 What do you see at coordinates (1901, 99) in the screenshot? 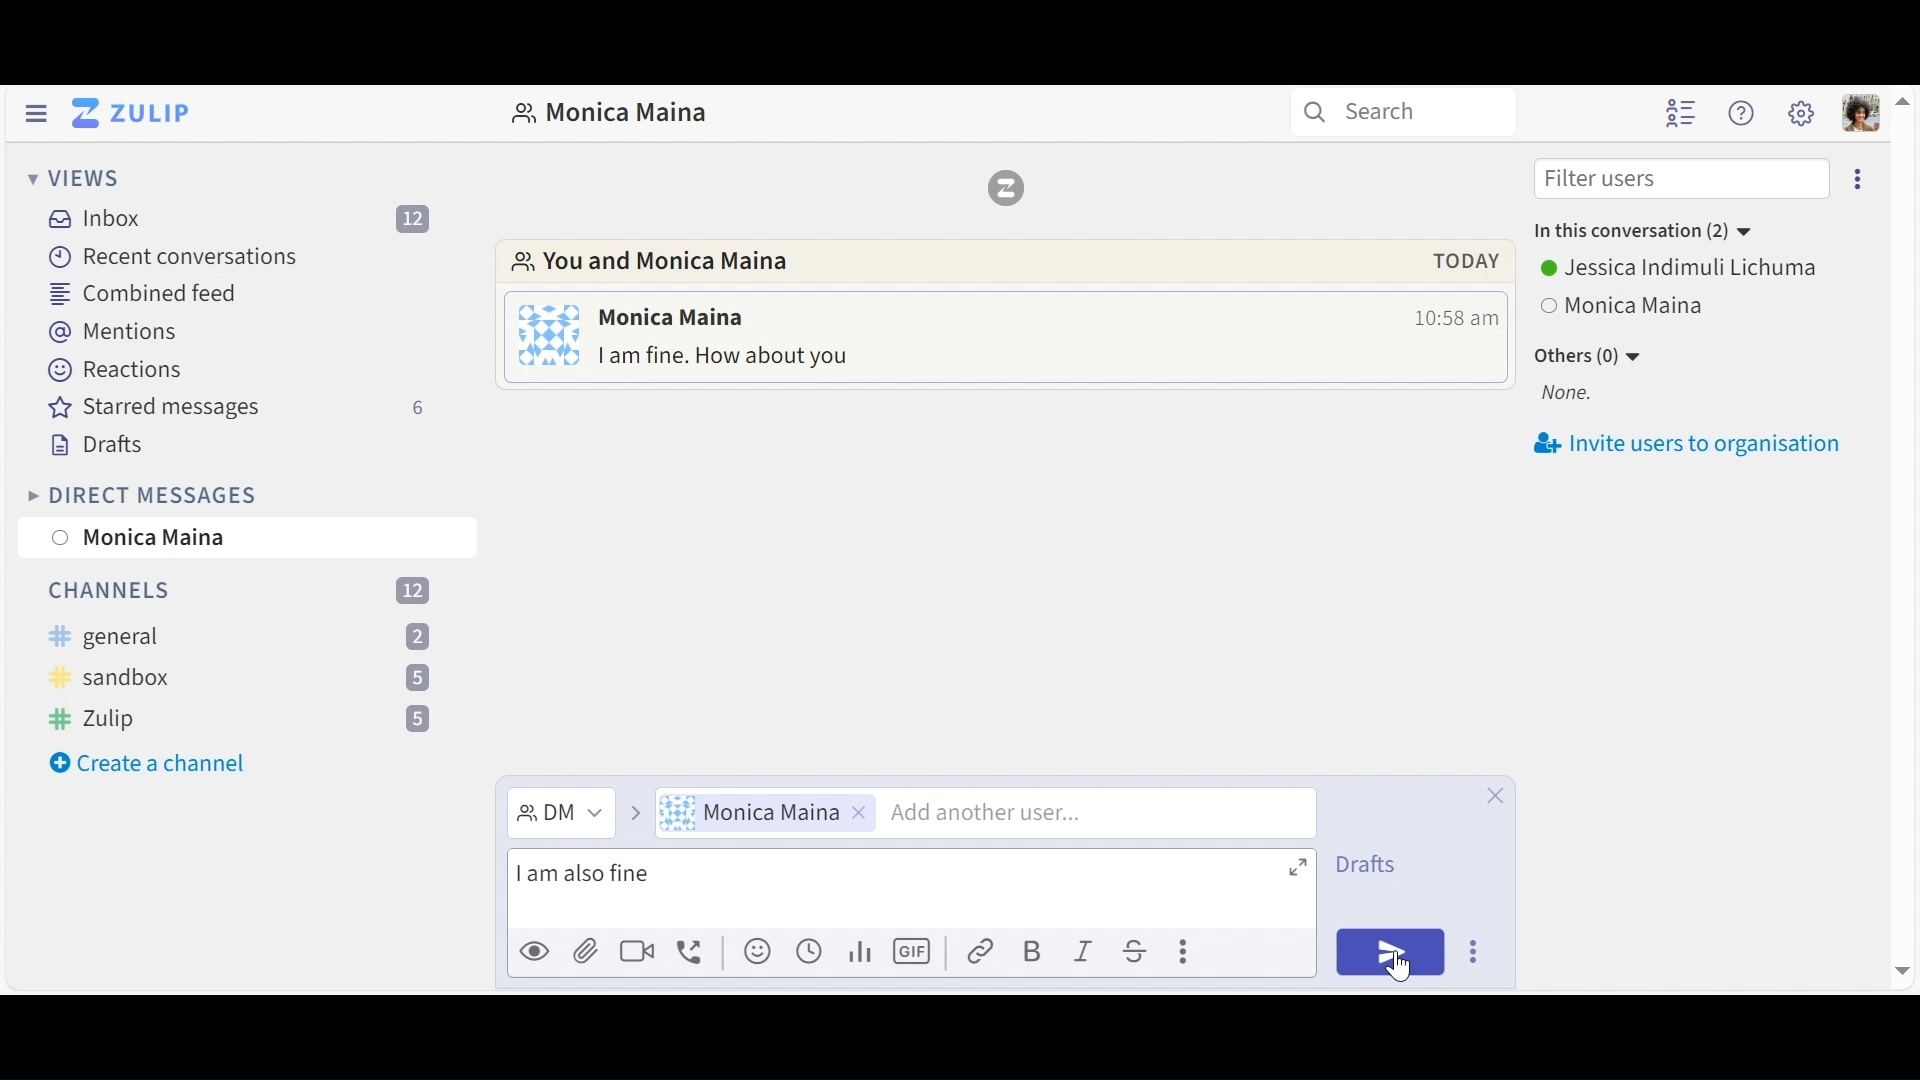
I see `move up` at bounding box center [1901, 99].